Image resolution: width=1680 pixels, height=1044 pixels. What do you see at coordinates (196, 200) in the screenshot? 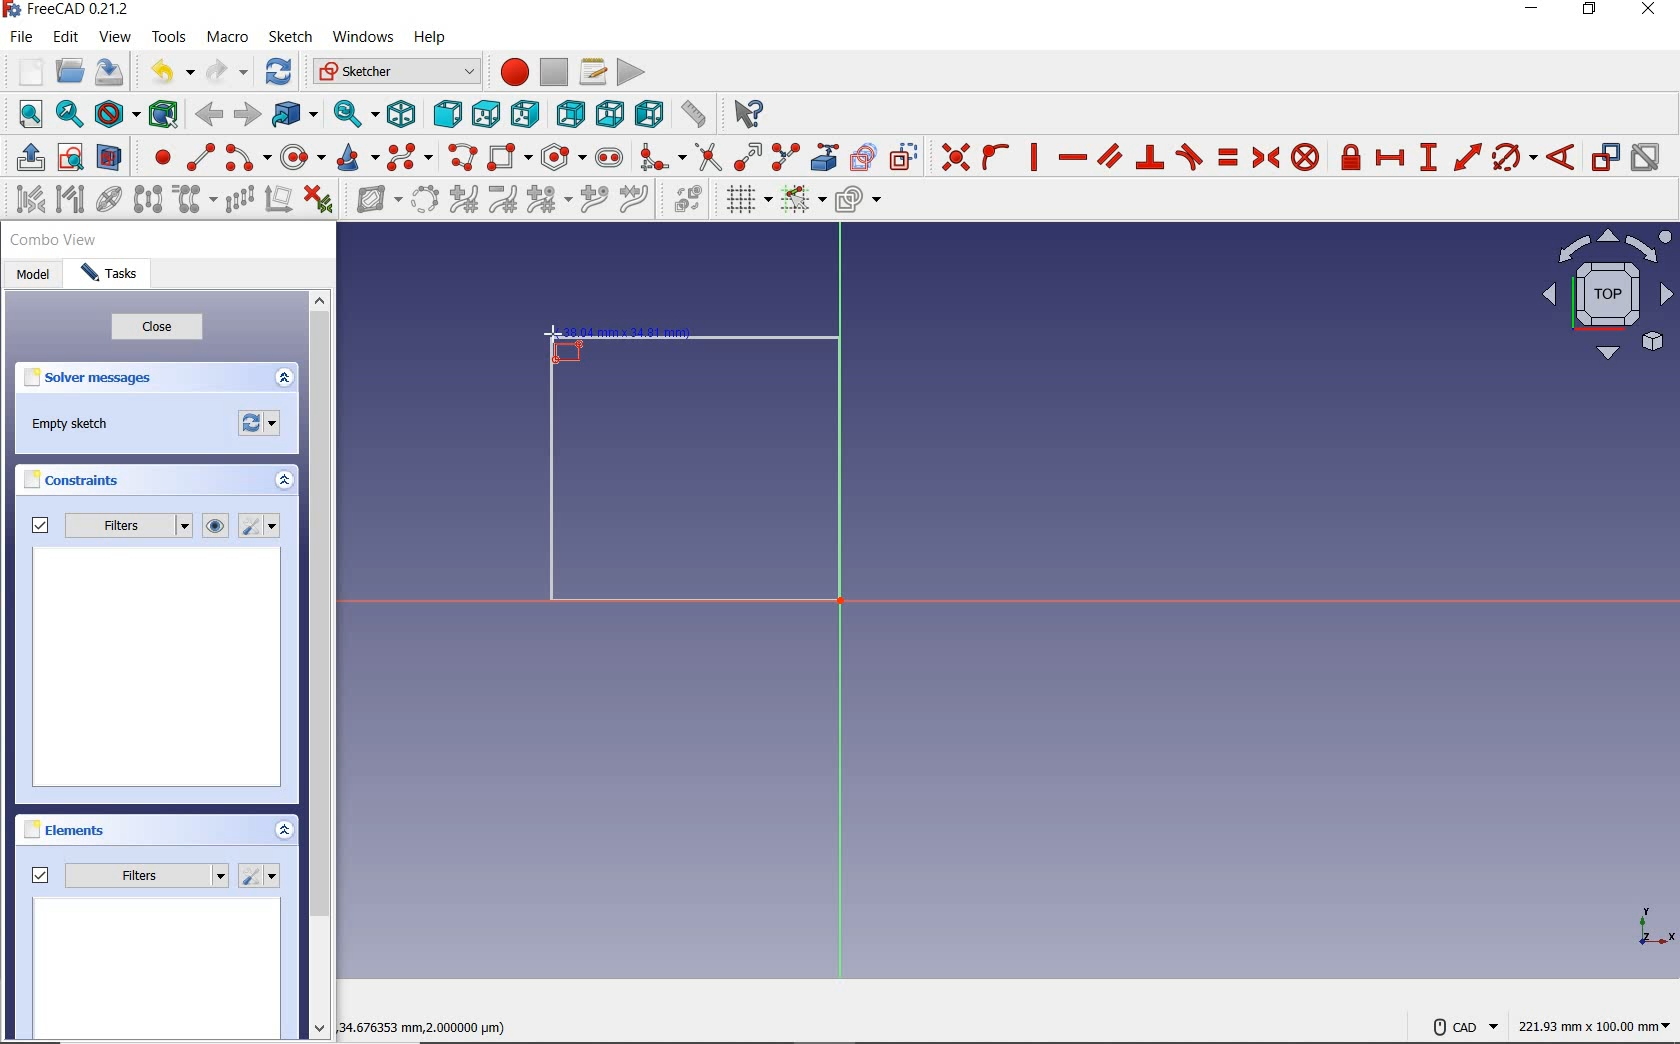
I see `clone` at bounding box center [196, 200].